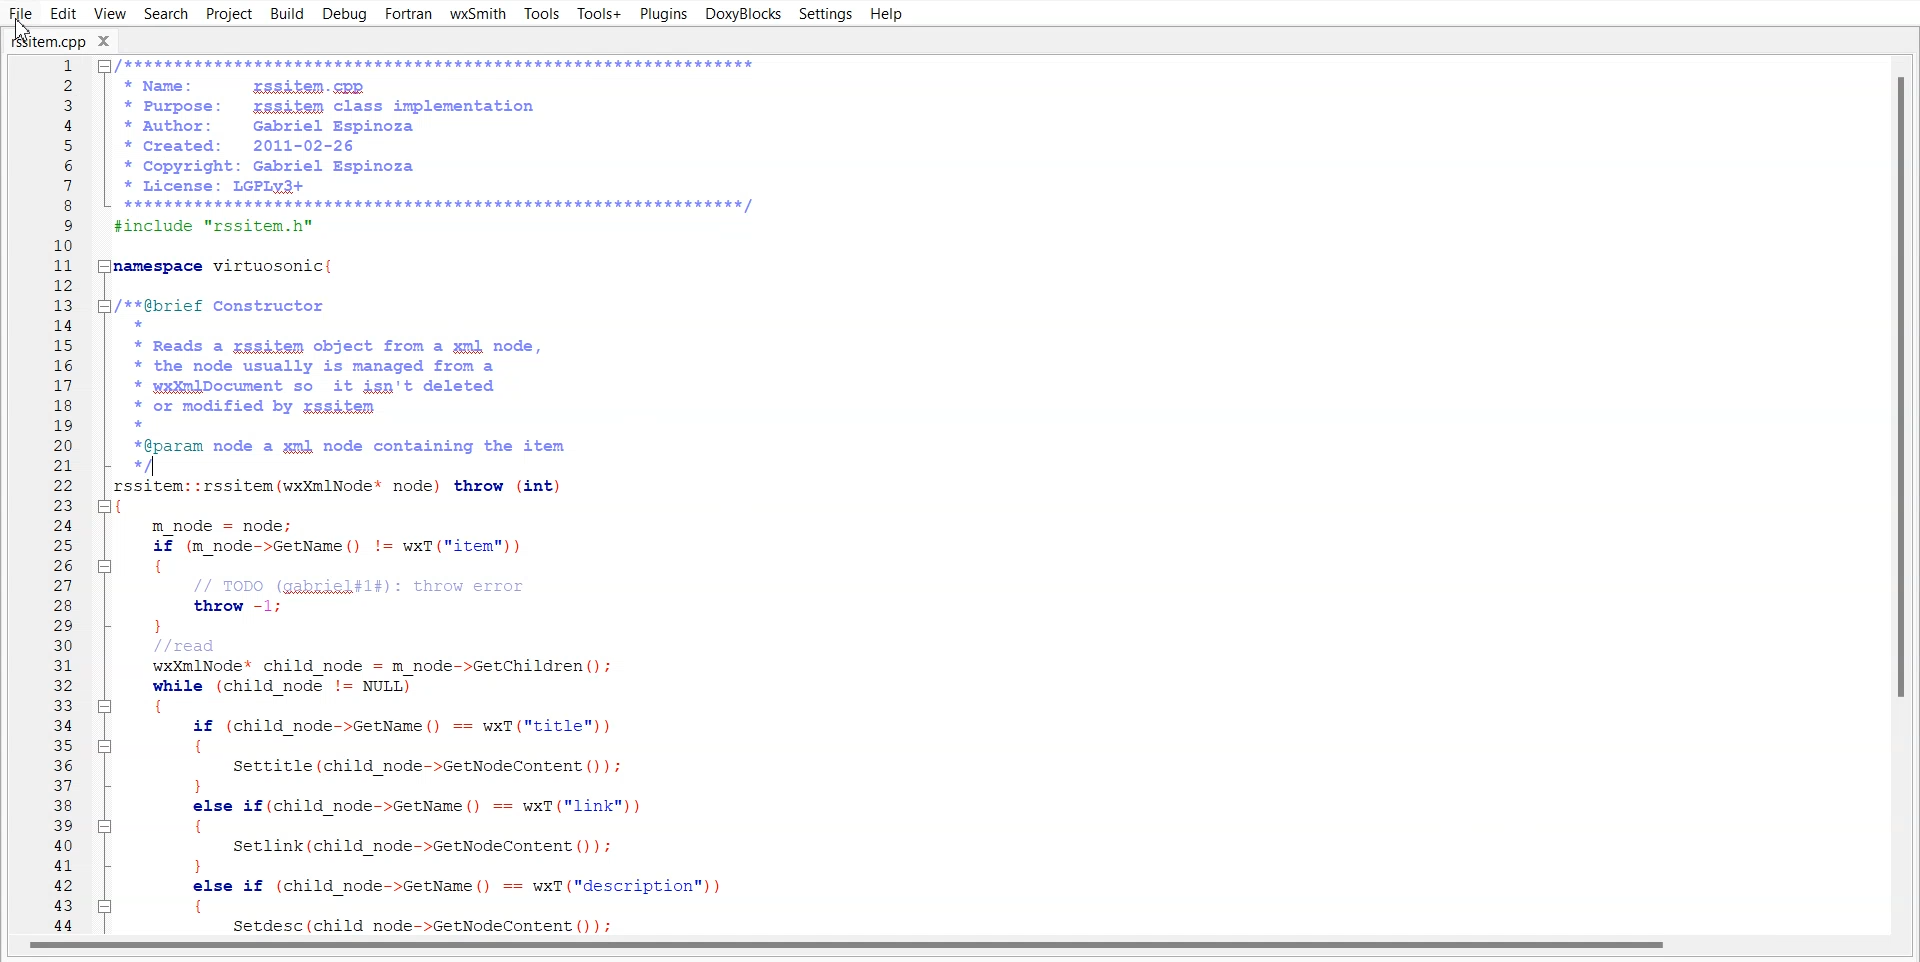  What do you see at coordinates (1894, 491) in the screenshot?
I see `Vertical scroll bar` at bounding box center [1894, 491].